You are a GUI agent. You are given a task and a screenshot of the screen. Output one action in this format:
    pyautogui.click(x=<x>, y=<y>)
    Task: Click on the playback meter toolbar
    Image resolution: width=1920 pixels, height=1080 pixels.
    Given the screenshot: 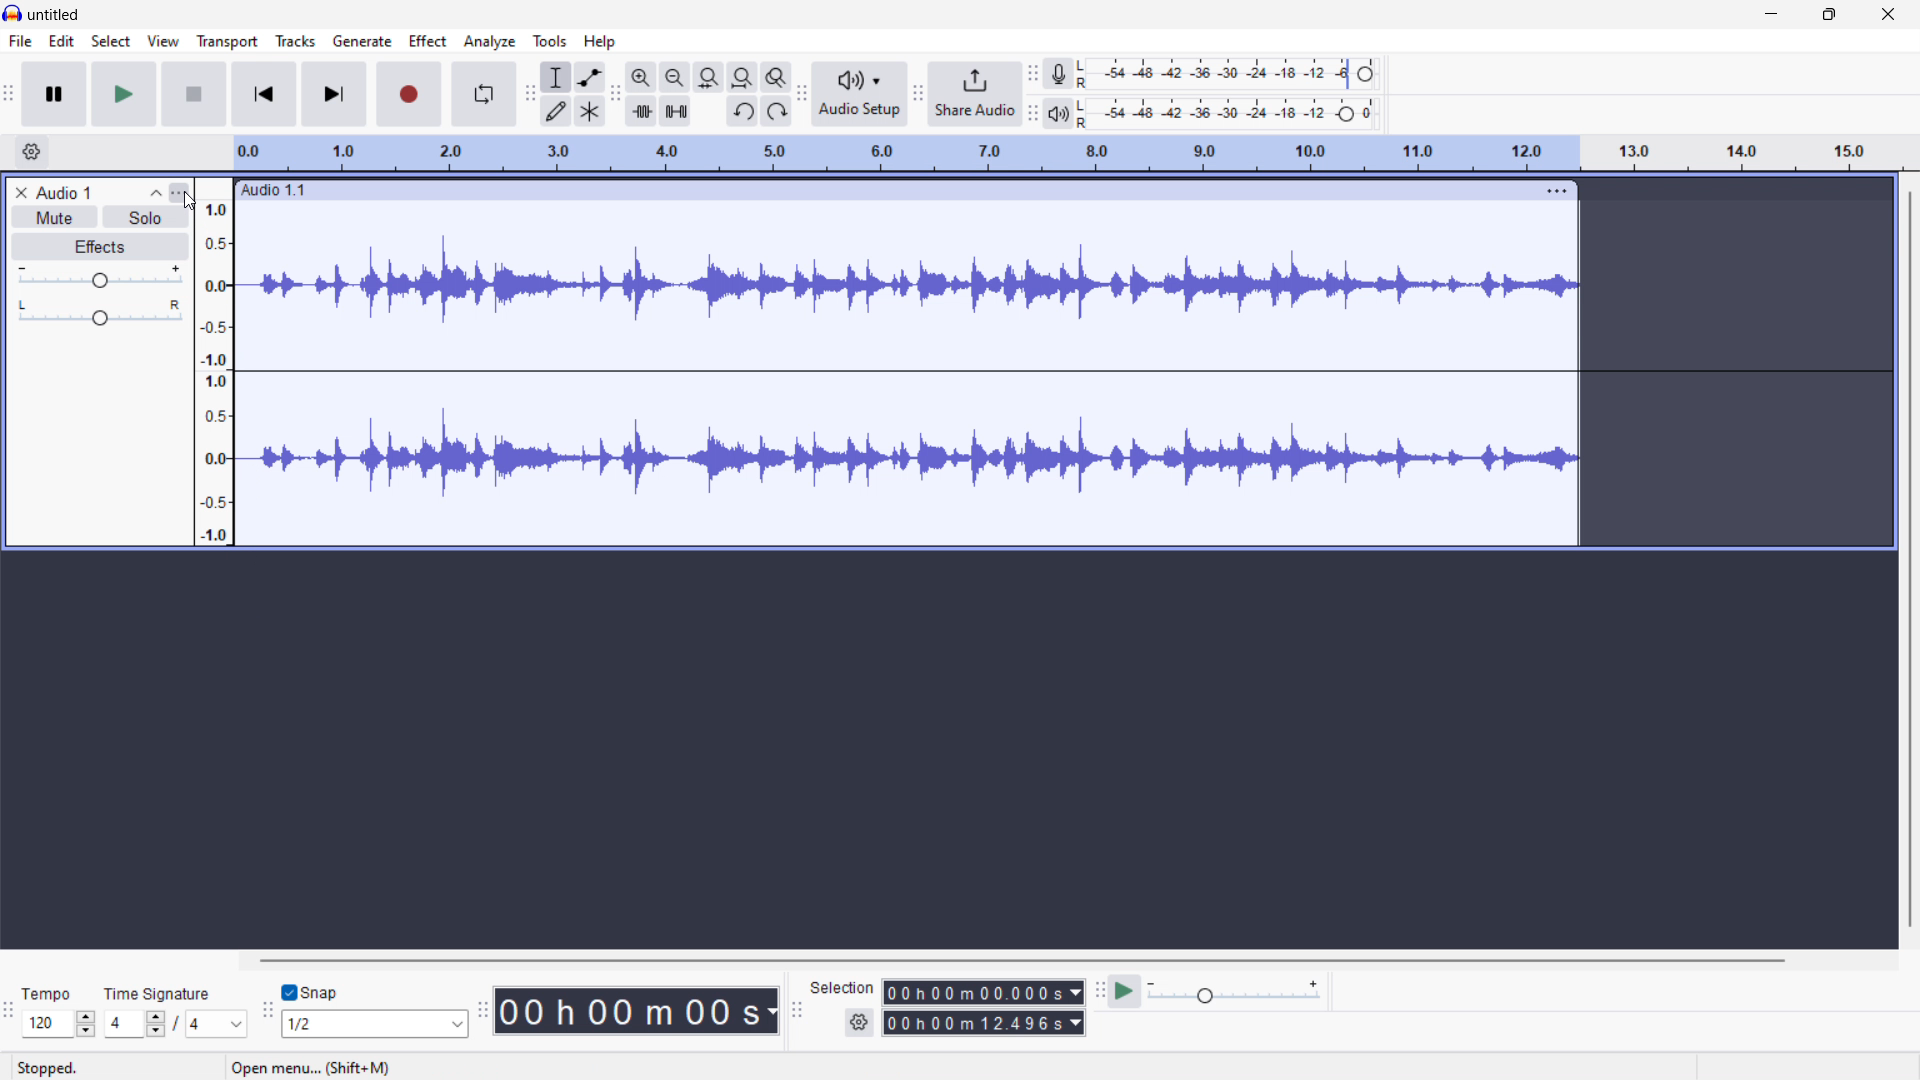 What is the action you would take?
    pyautogui.click(x=1031, y=115)
    